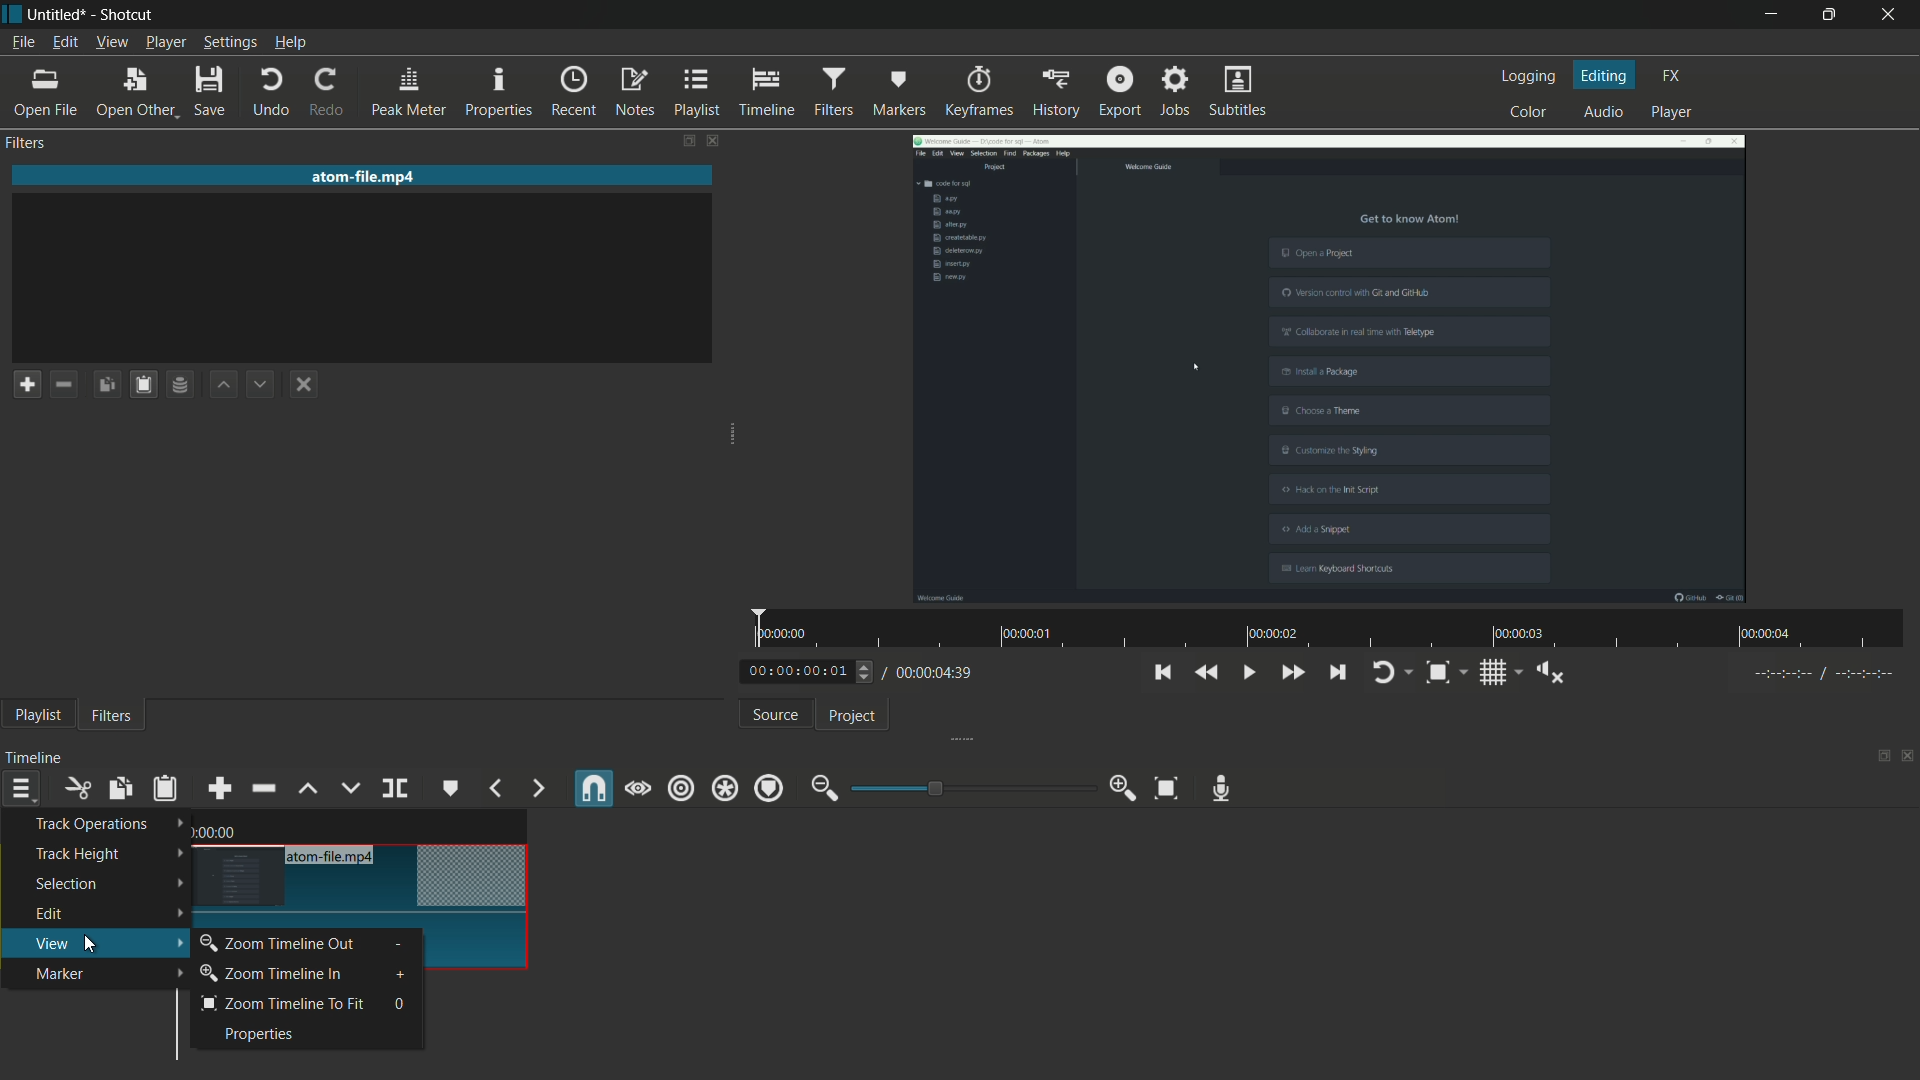 The image size is (1920, 1080). What do you see at coordinates (539, 788) in the screenshot?
I see `next marker` at bounding box center [539, 788].